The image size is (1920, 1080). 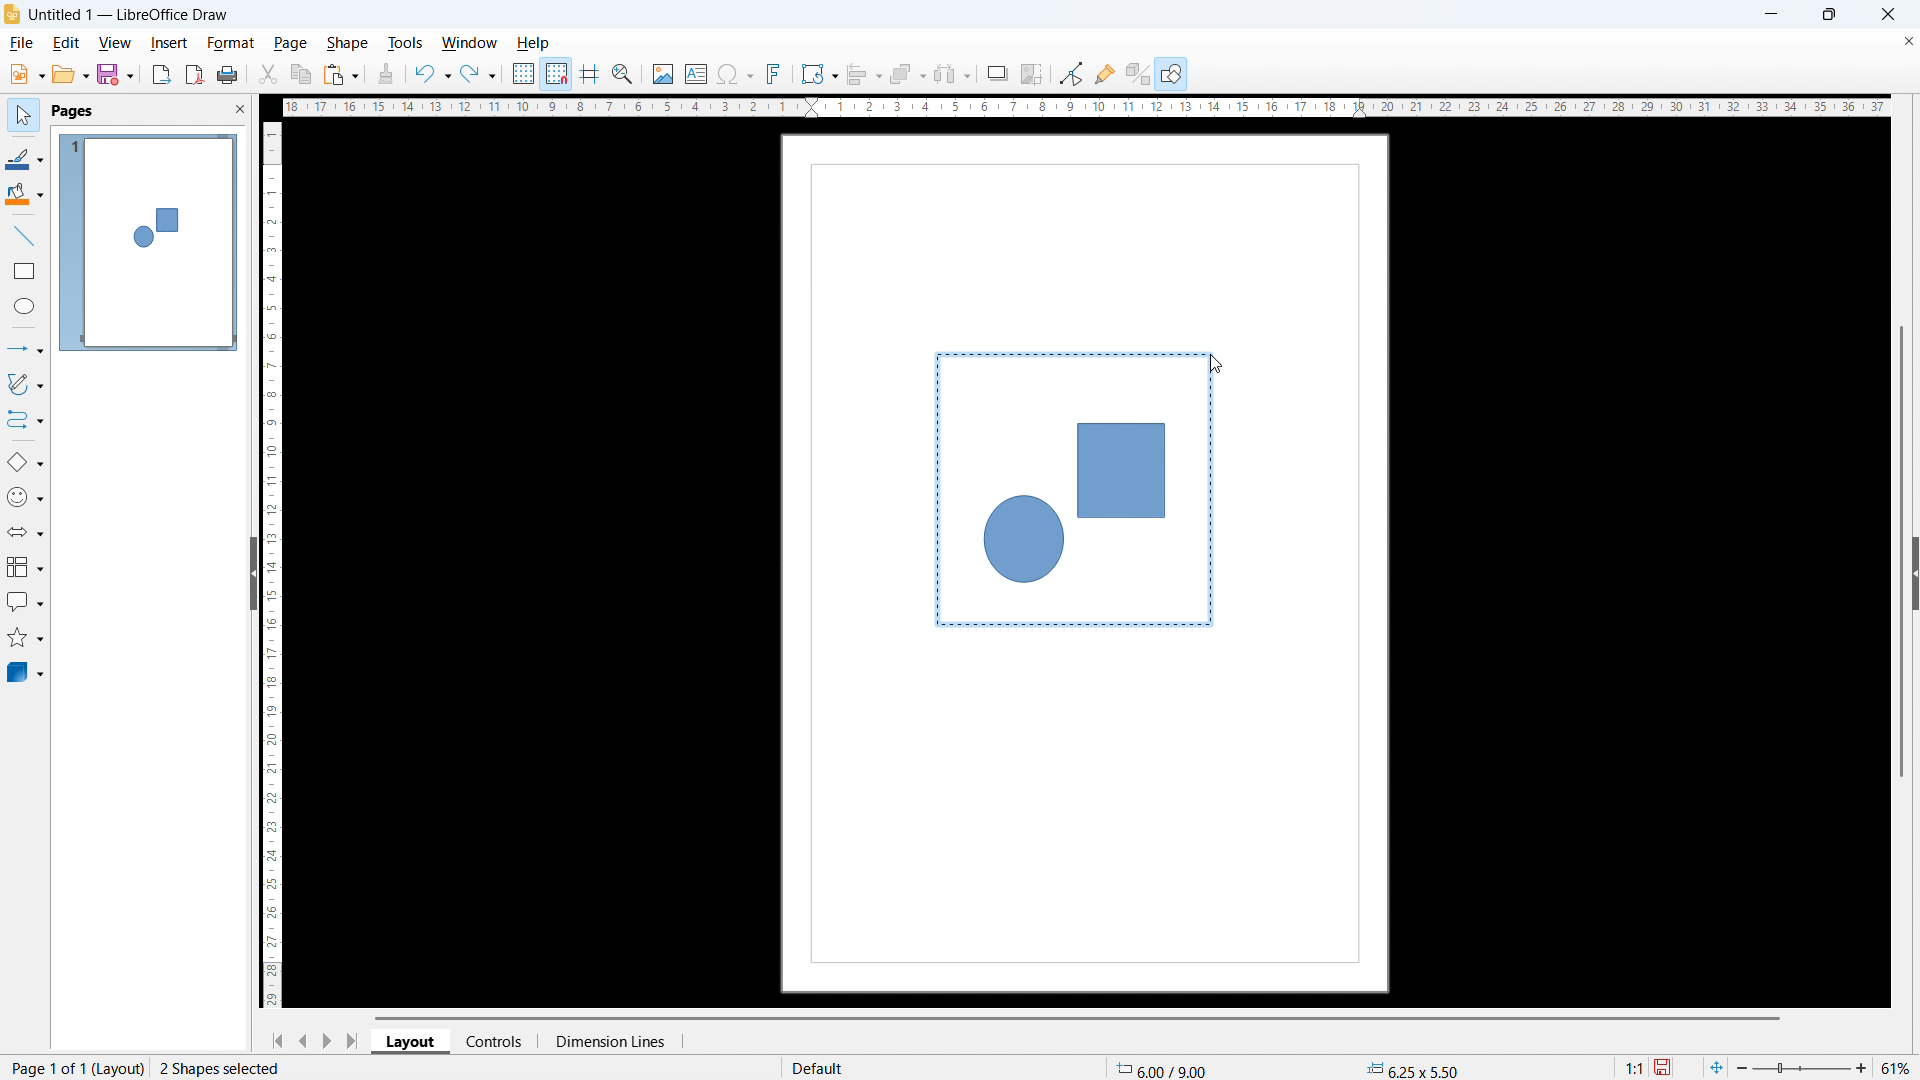 What do you see at coordinates (23, 44) in the screenshot?
I see `file` at bounding box center [23, 44].